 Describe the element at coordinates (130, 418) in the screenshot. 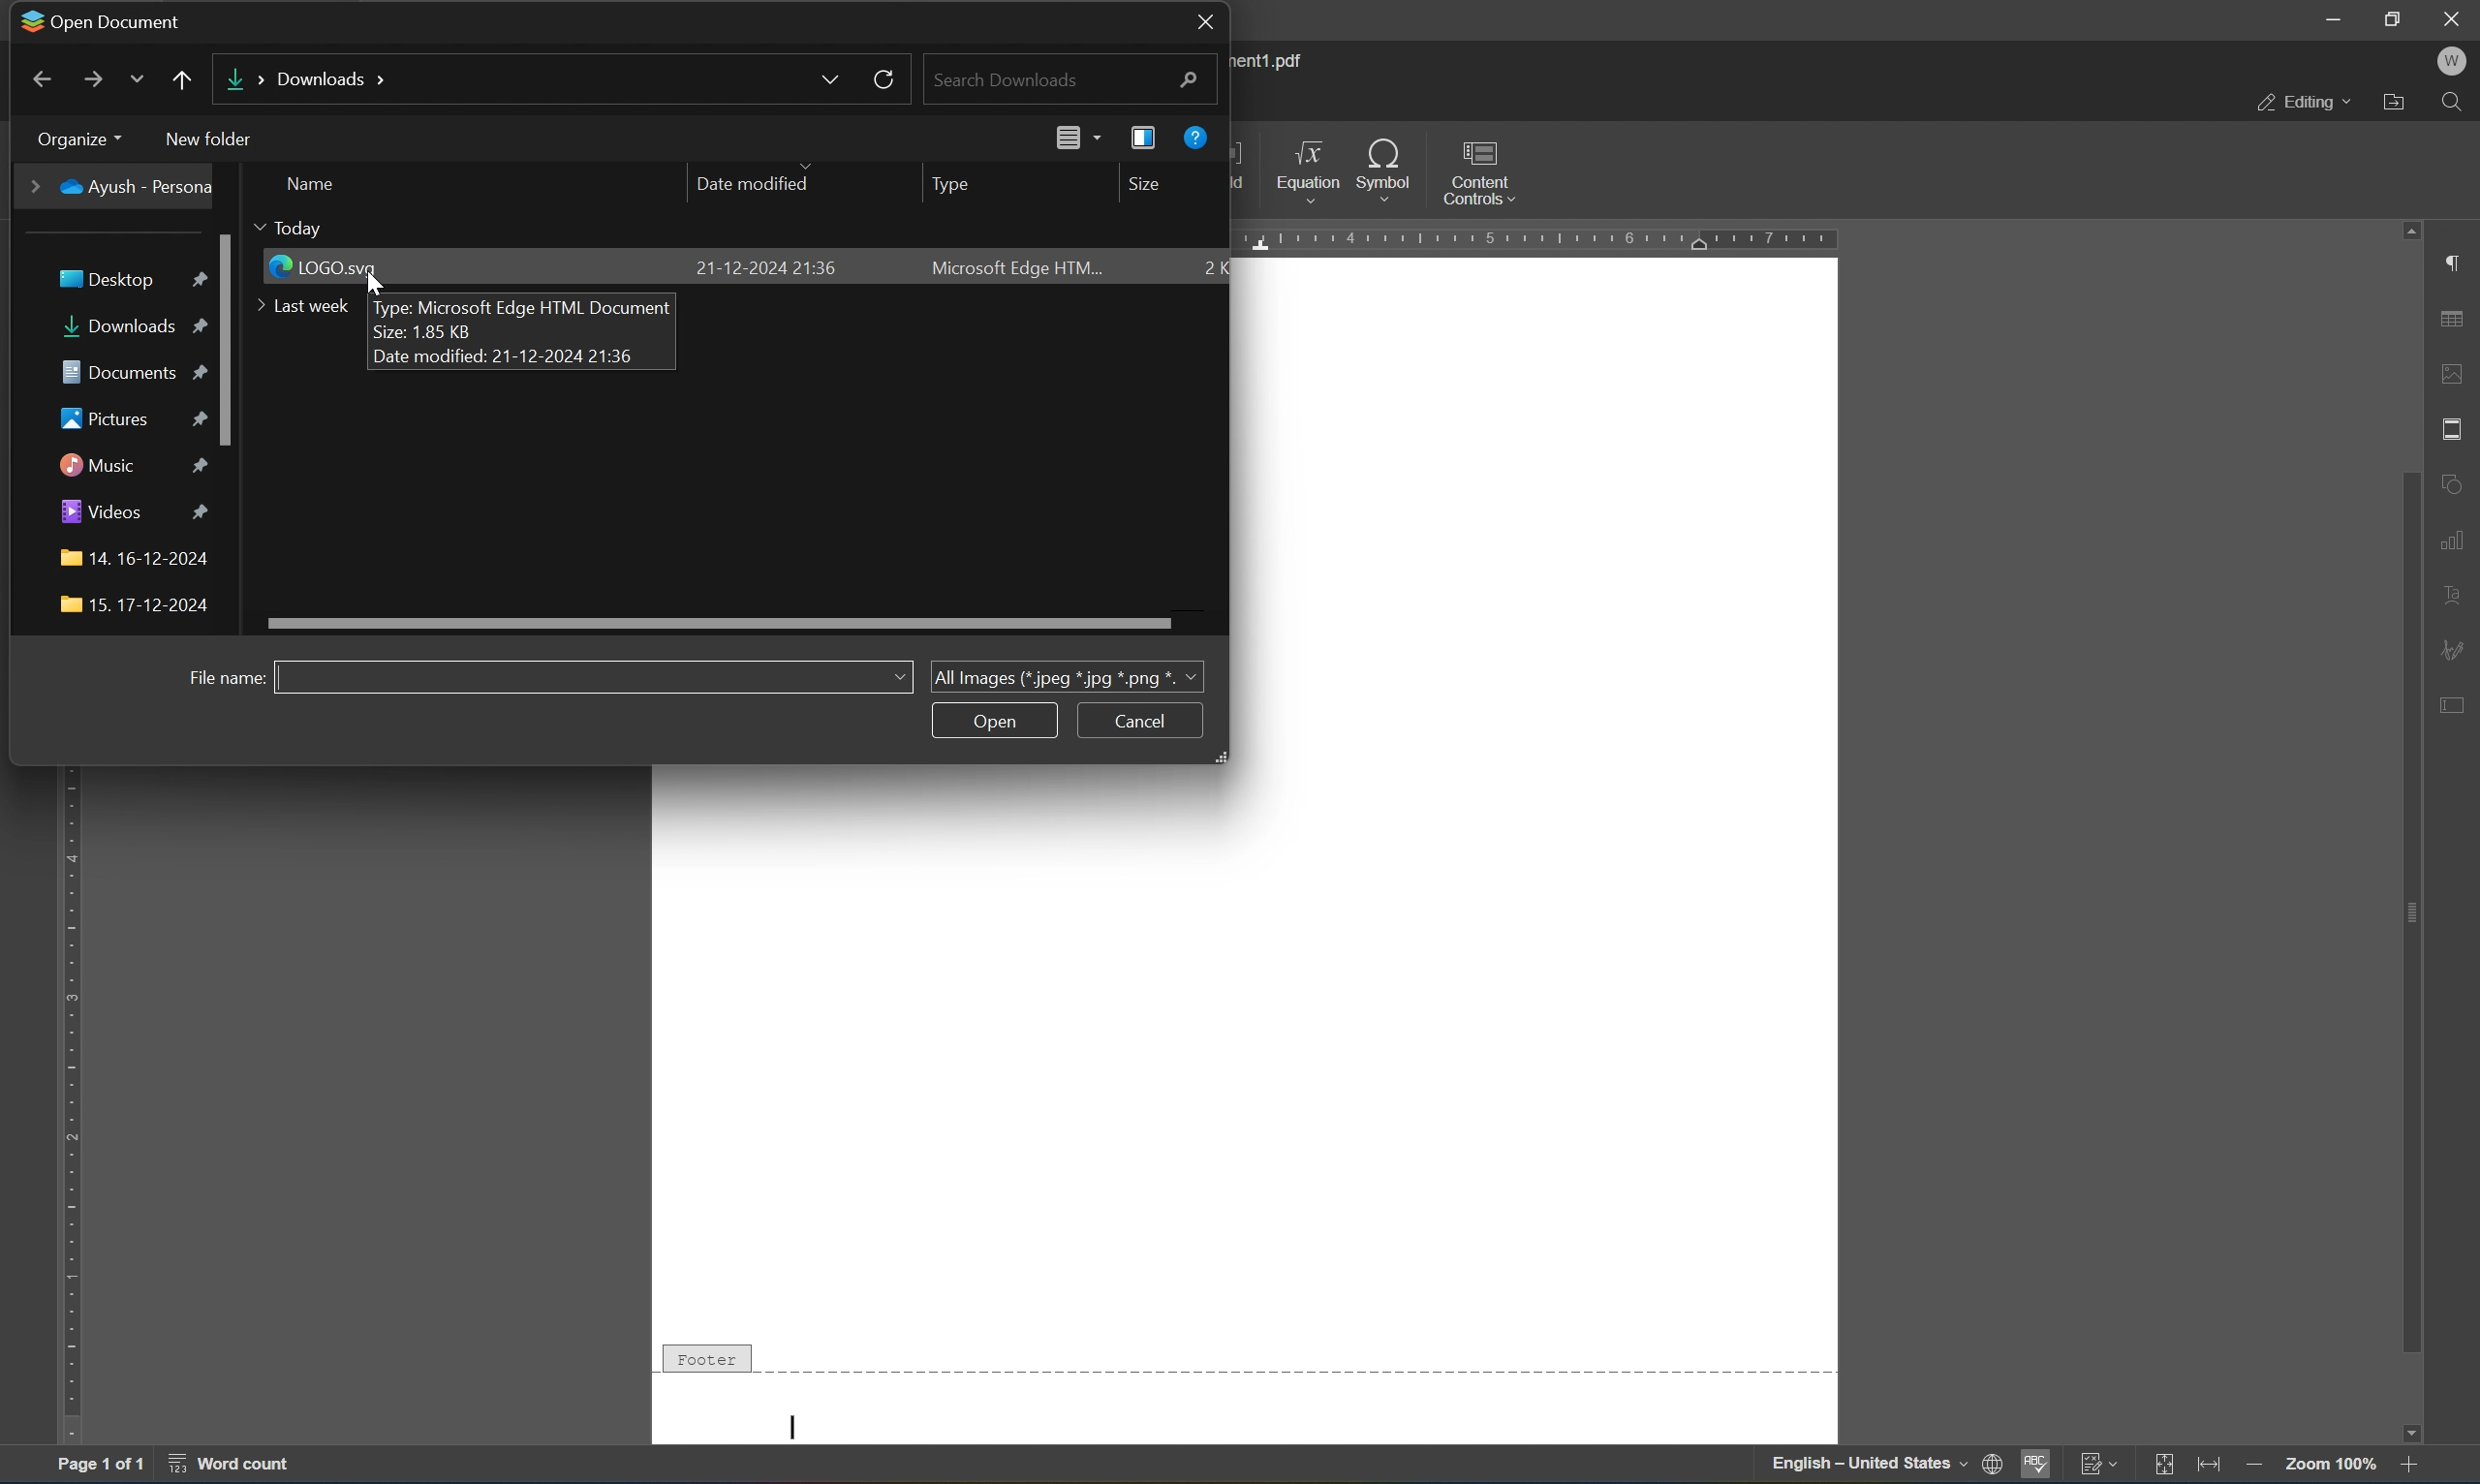

I see `pictures` at that location.